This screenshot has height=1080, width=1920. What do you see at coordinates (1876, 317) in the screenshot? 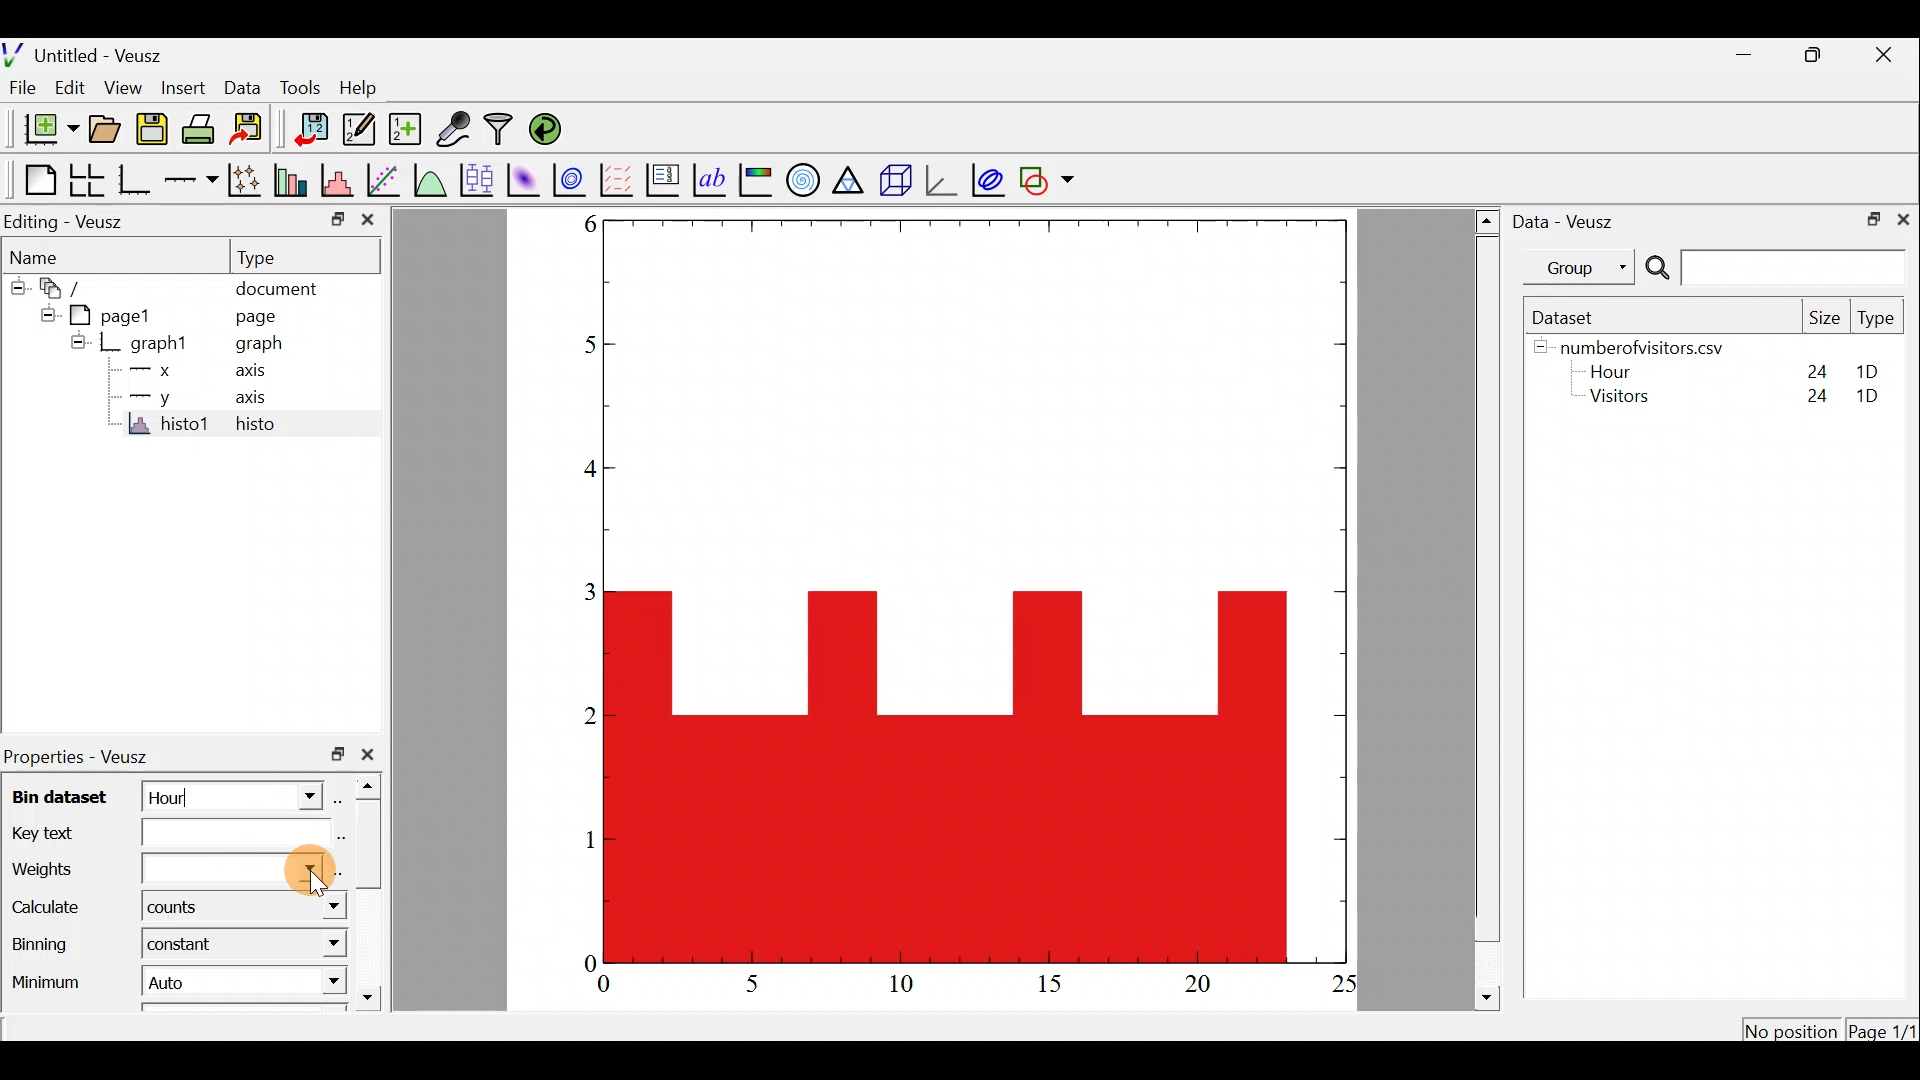
I see `Type` at bounding box center [1876, 317].